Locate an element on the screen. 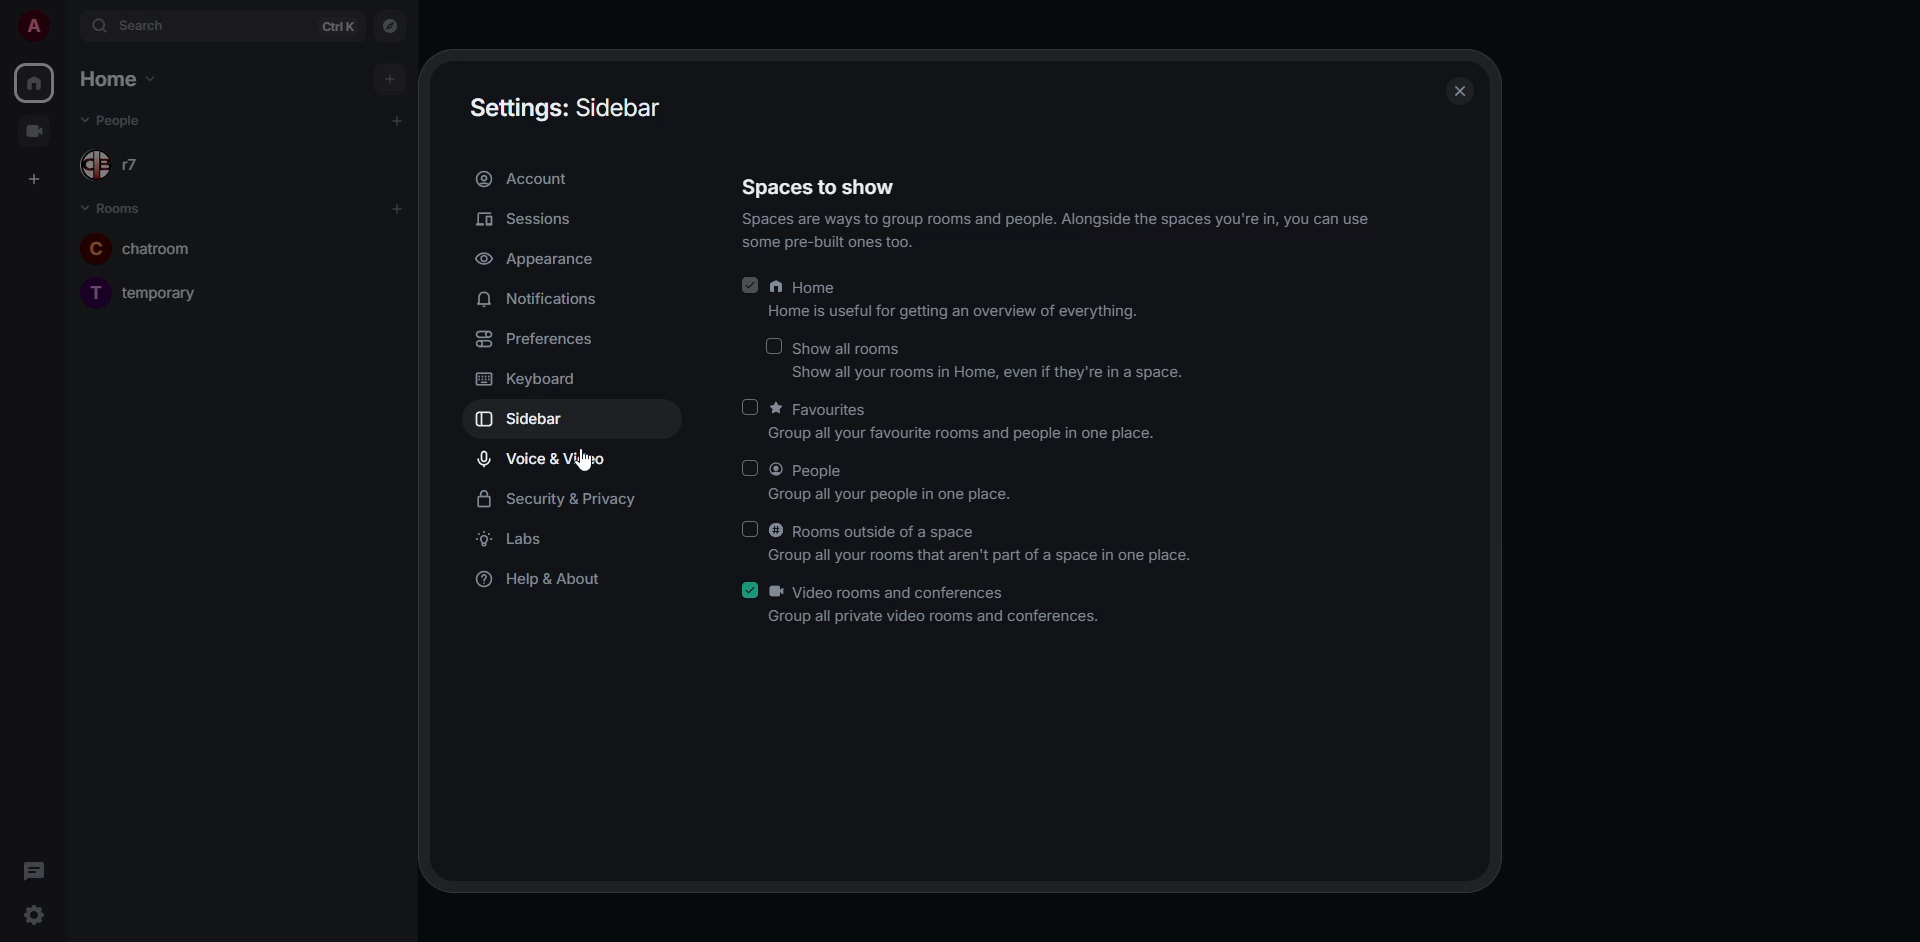 The height and width of the screenshot is (942, 1920). video rooms and conferences is located at coordinates (944, 607).